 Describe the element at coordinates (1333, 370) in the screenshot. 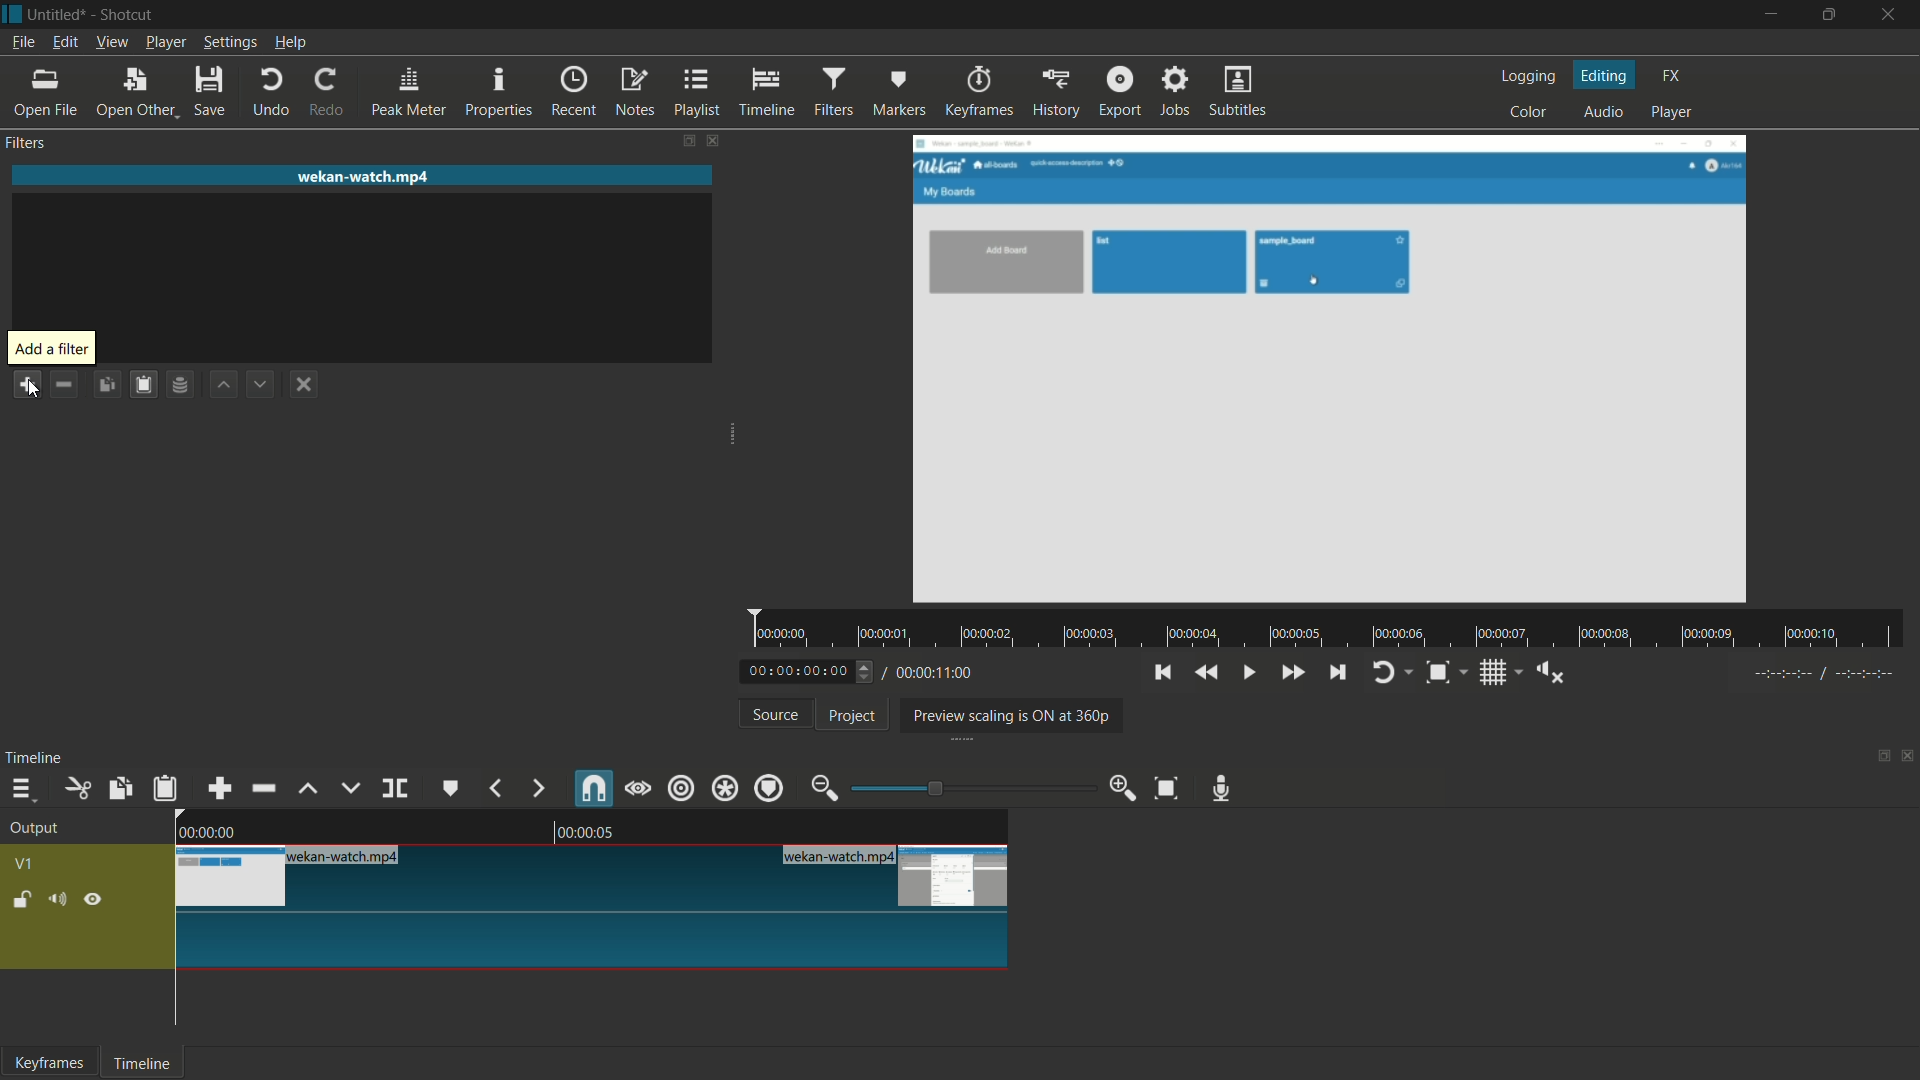

I see `preview video` at that location.